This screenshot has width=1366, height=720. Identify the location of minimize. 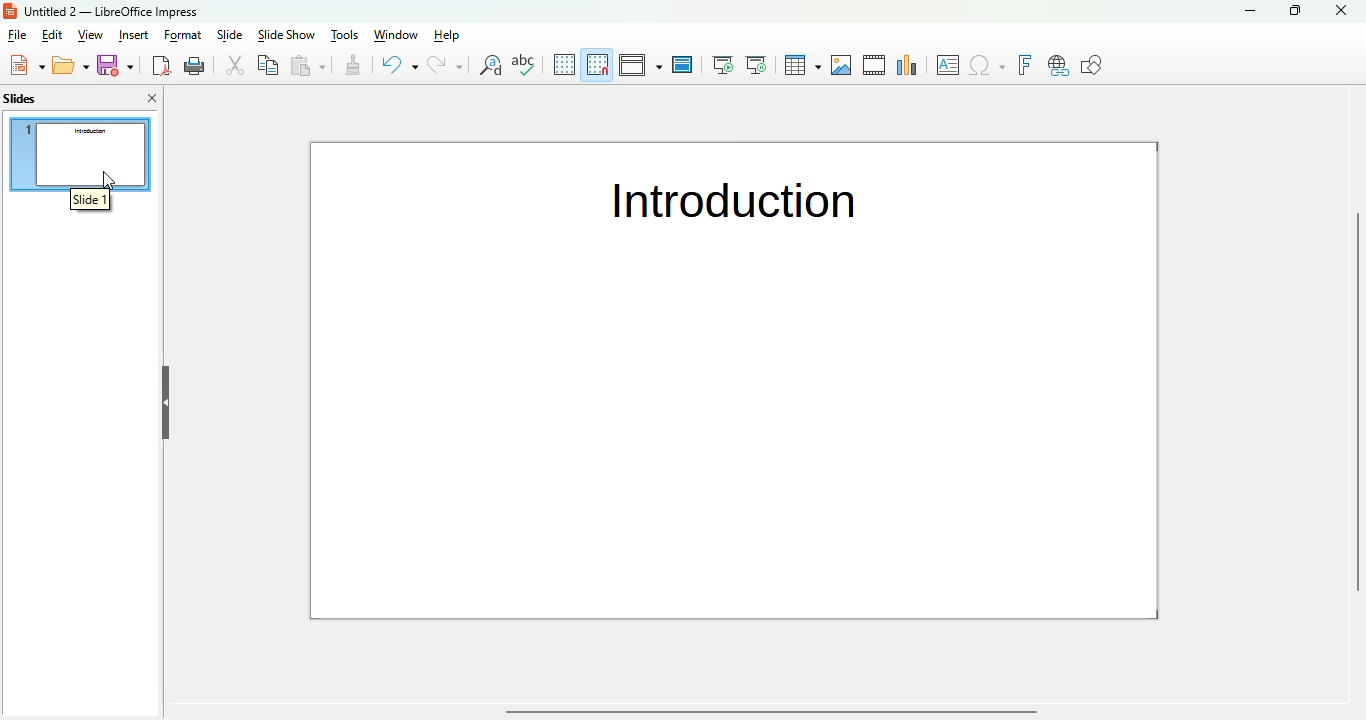
(1252, 10).